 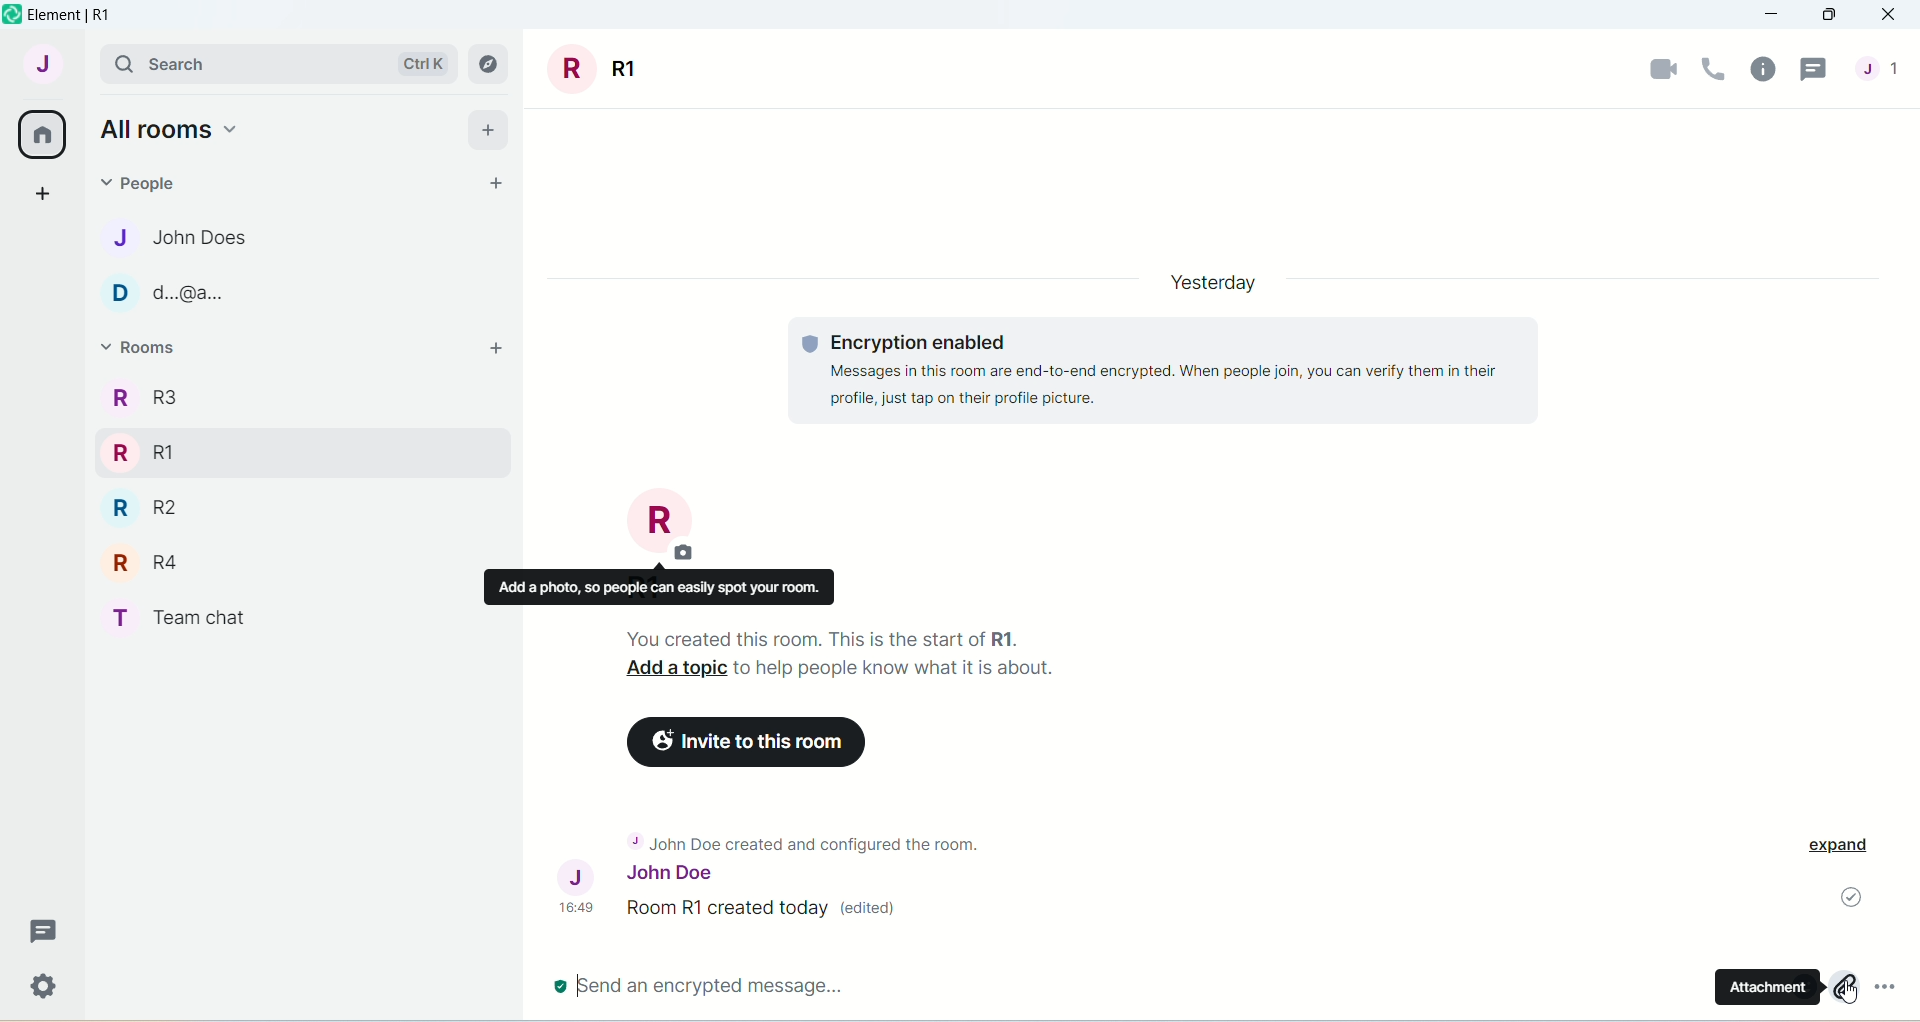 What do you see at coordinates (749, 742) in the screenshot?
I see `invite to this room` at bounding box center [749, 742].